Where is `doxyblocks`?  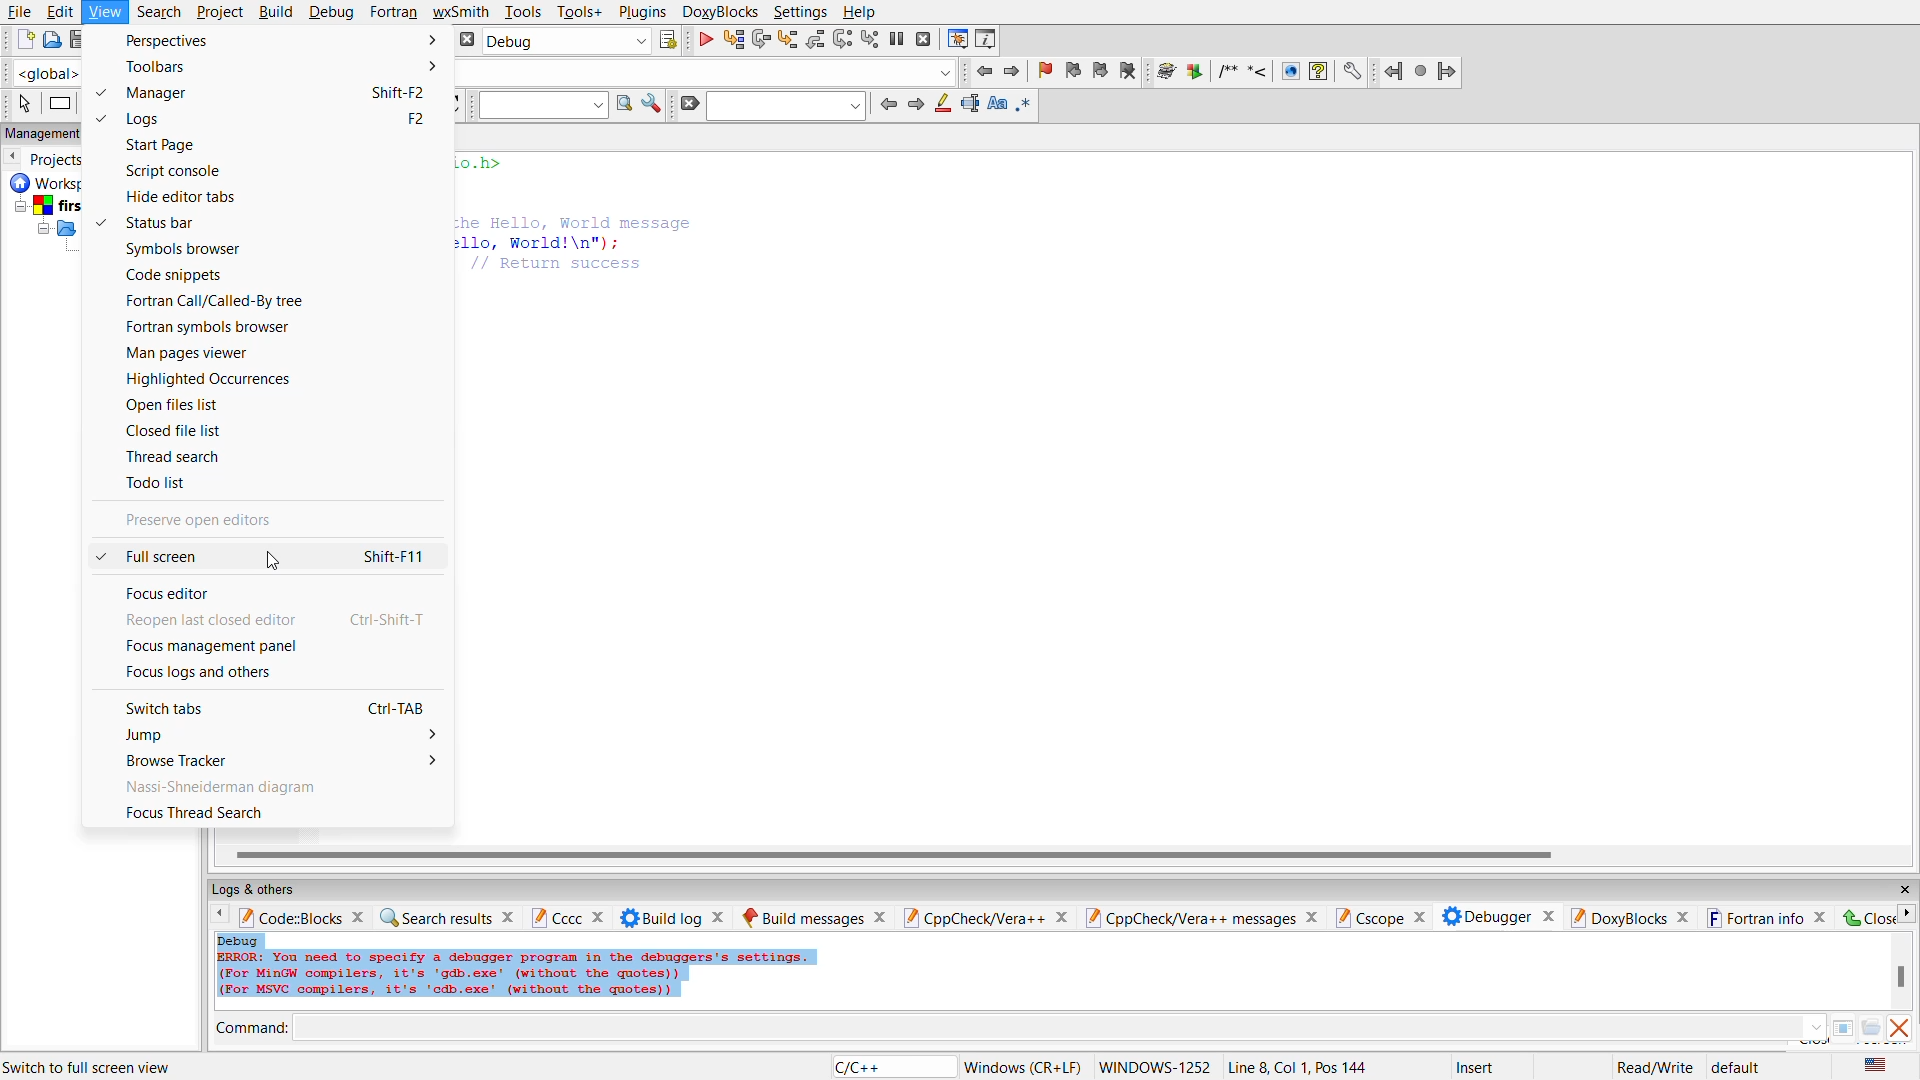
doxyblocks is located at coordinates (1629, 917).